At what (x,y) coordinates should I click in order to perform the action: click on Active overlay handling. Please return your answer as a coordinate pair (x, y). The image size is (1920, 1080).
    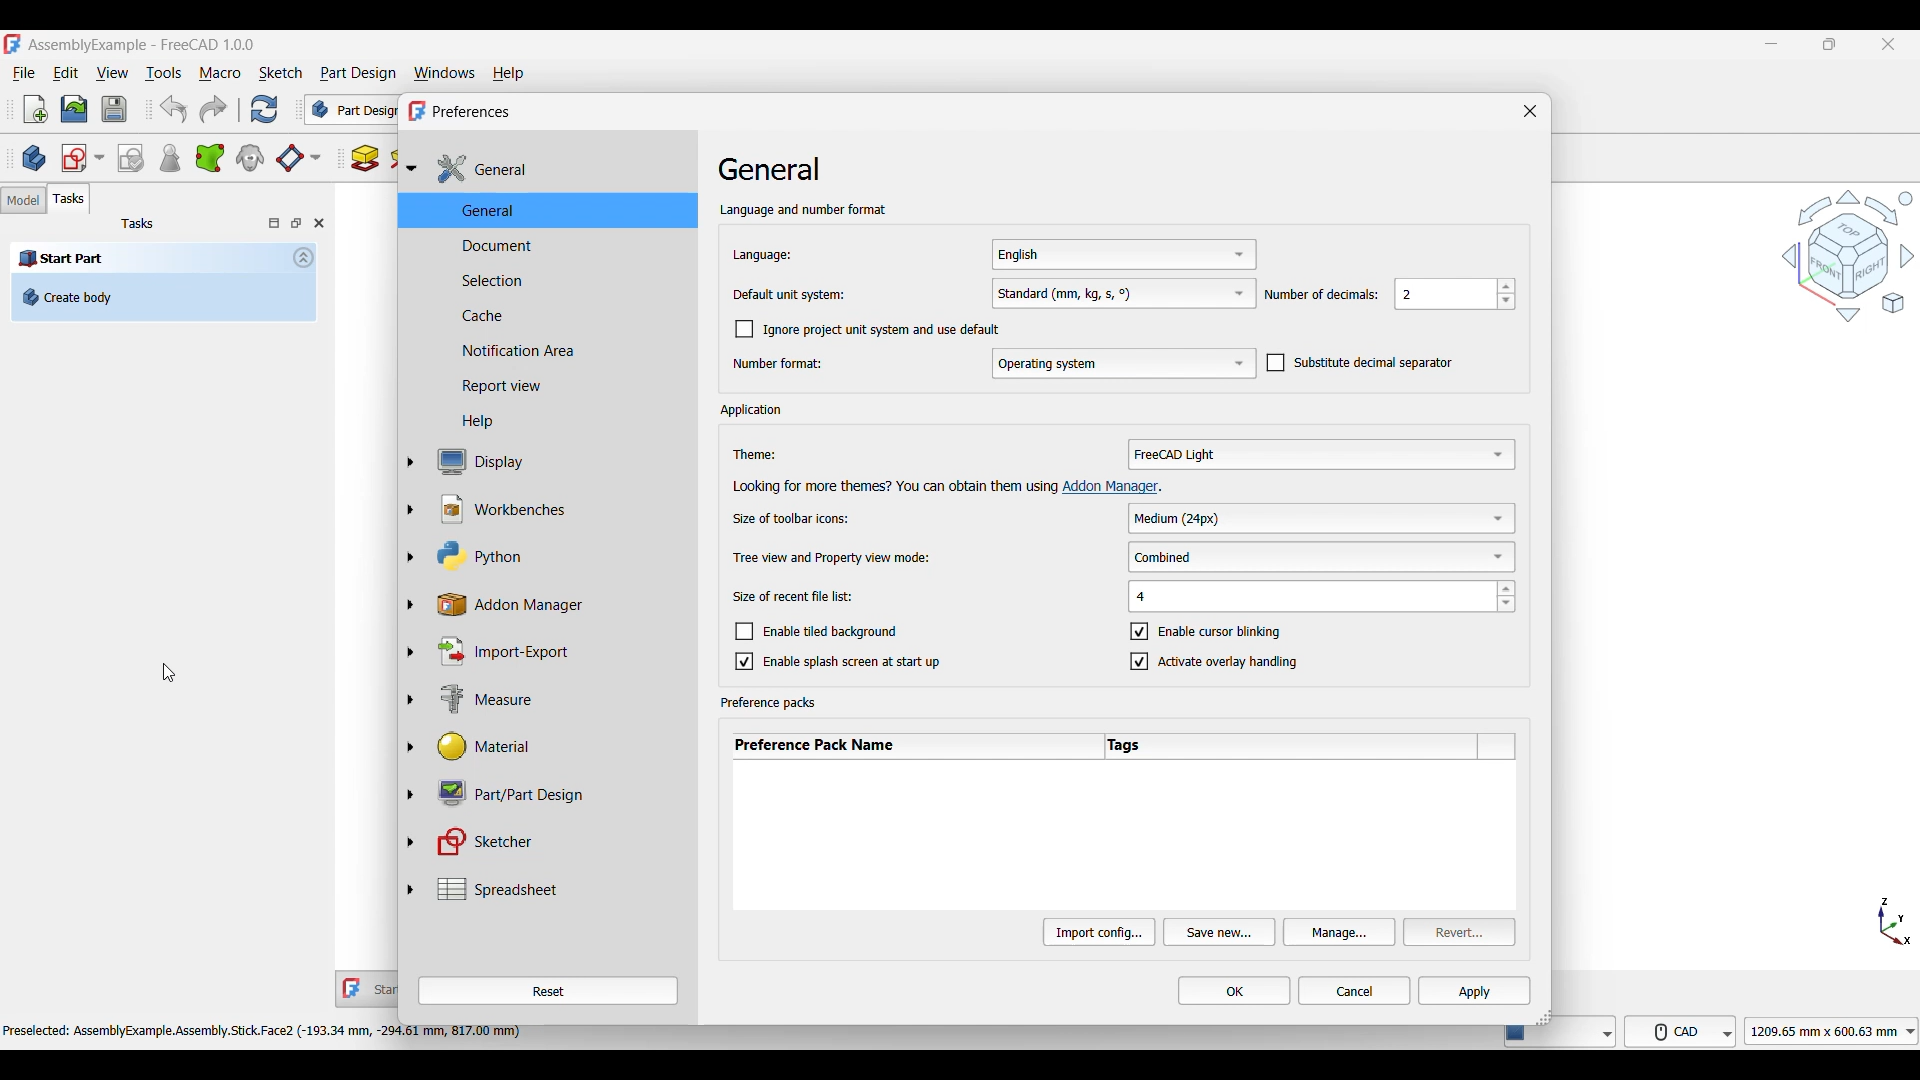
    Looking at the image, I should click on (1216, 661).